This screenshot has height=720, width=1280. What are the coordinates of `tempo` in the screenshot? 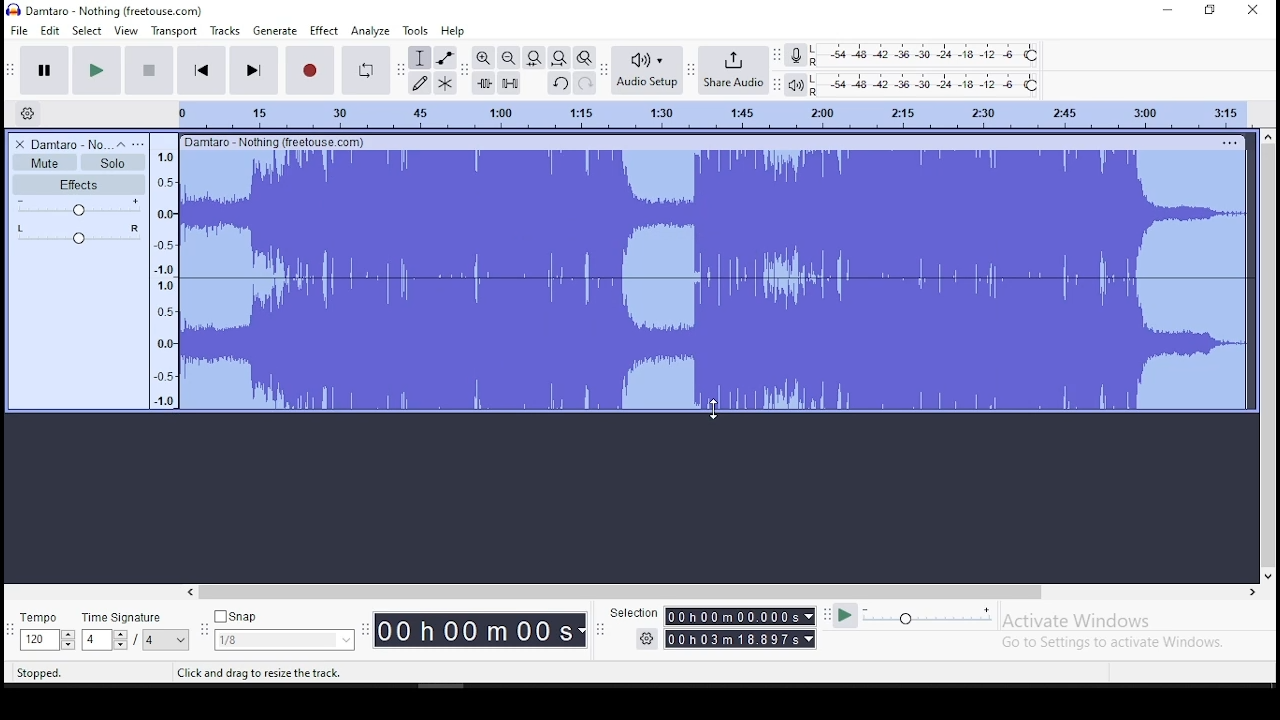 It's located at (48, 618).